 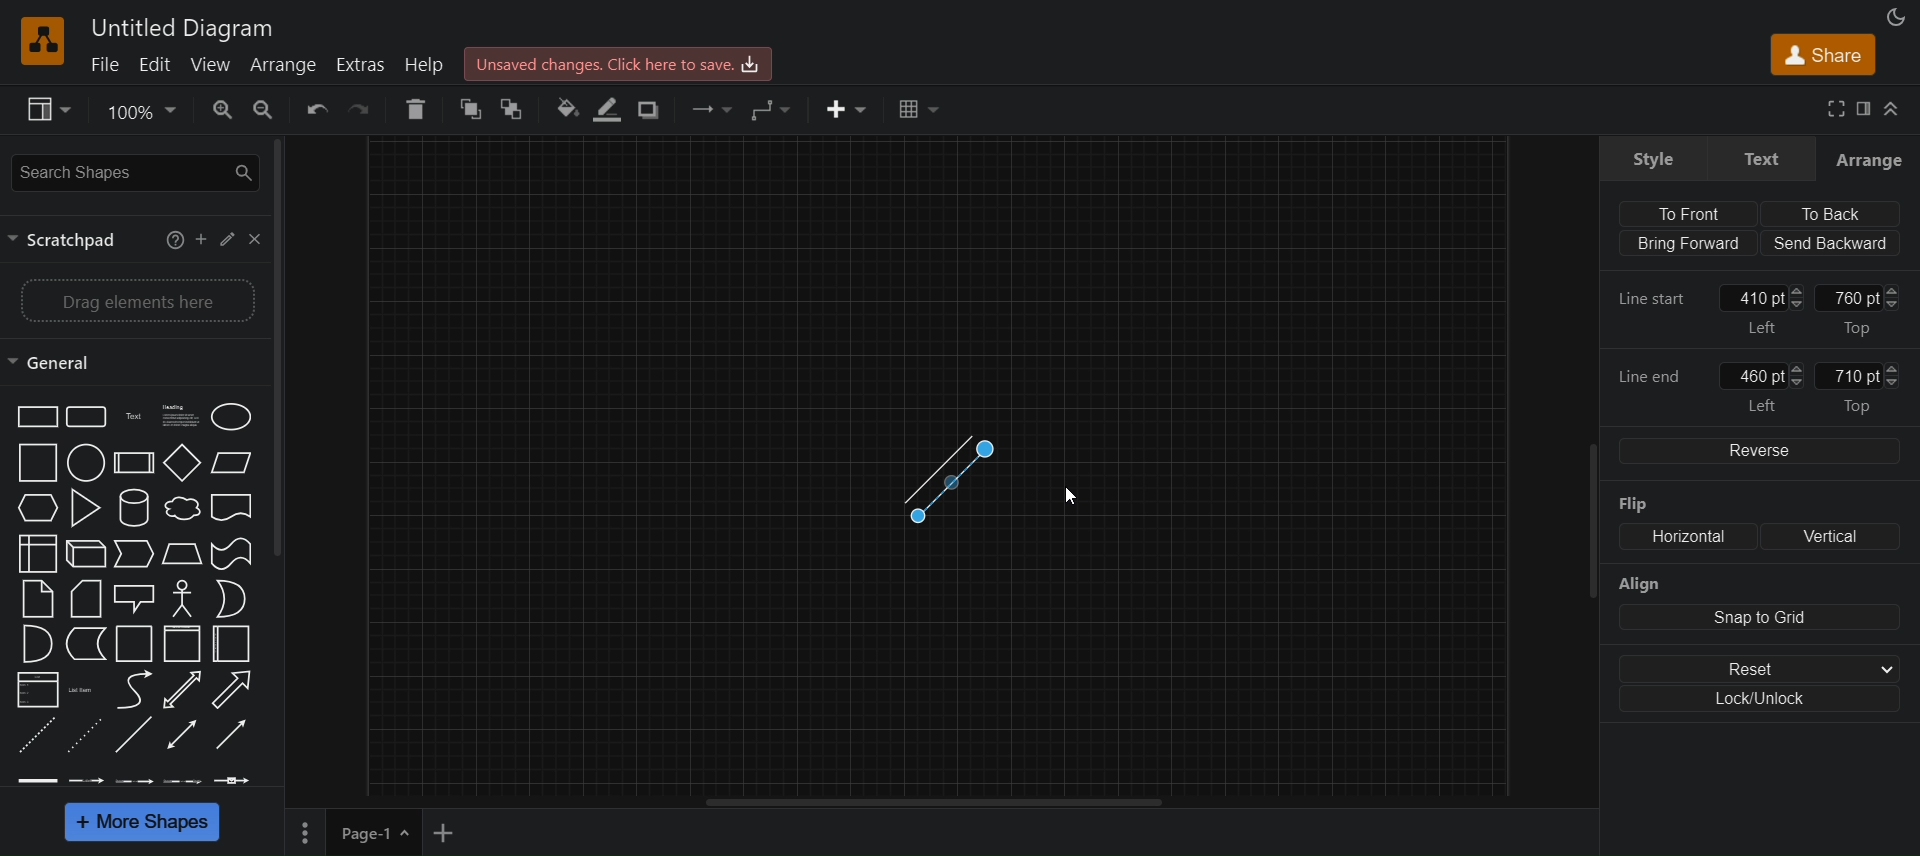 What do you see at coordinates (46, 39) in the screenshot?
I see `Logo` at bounding box center [46, 39].